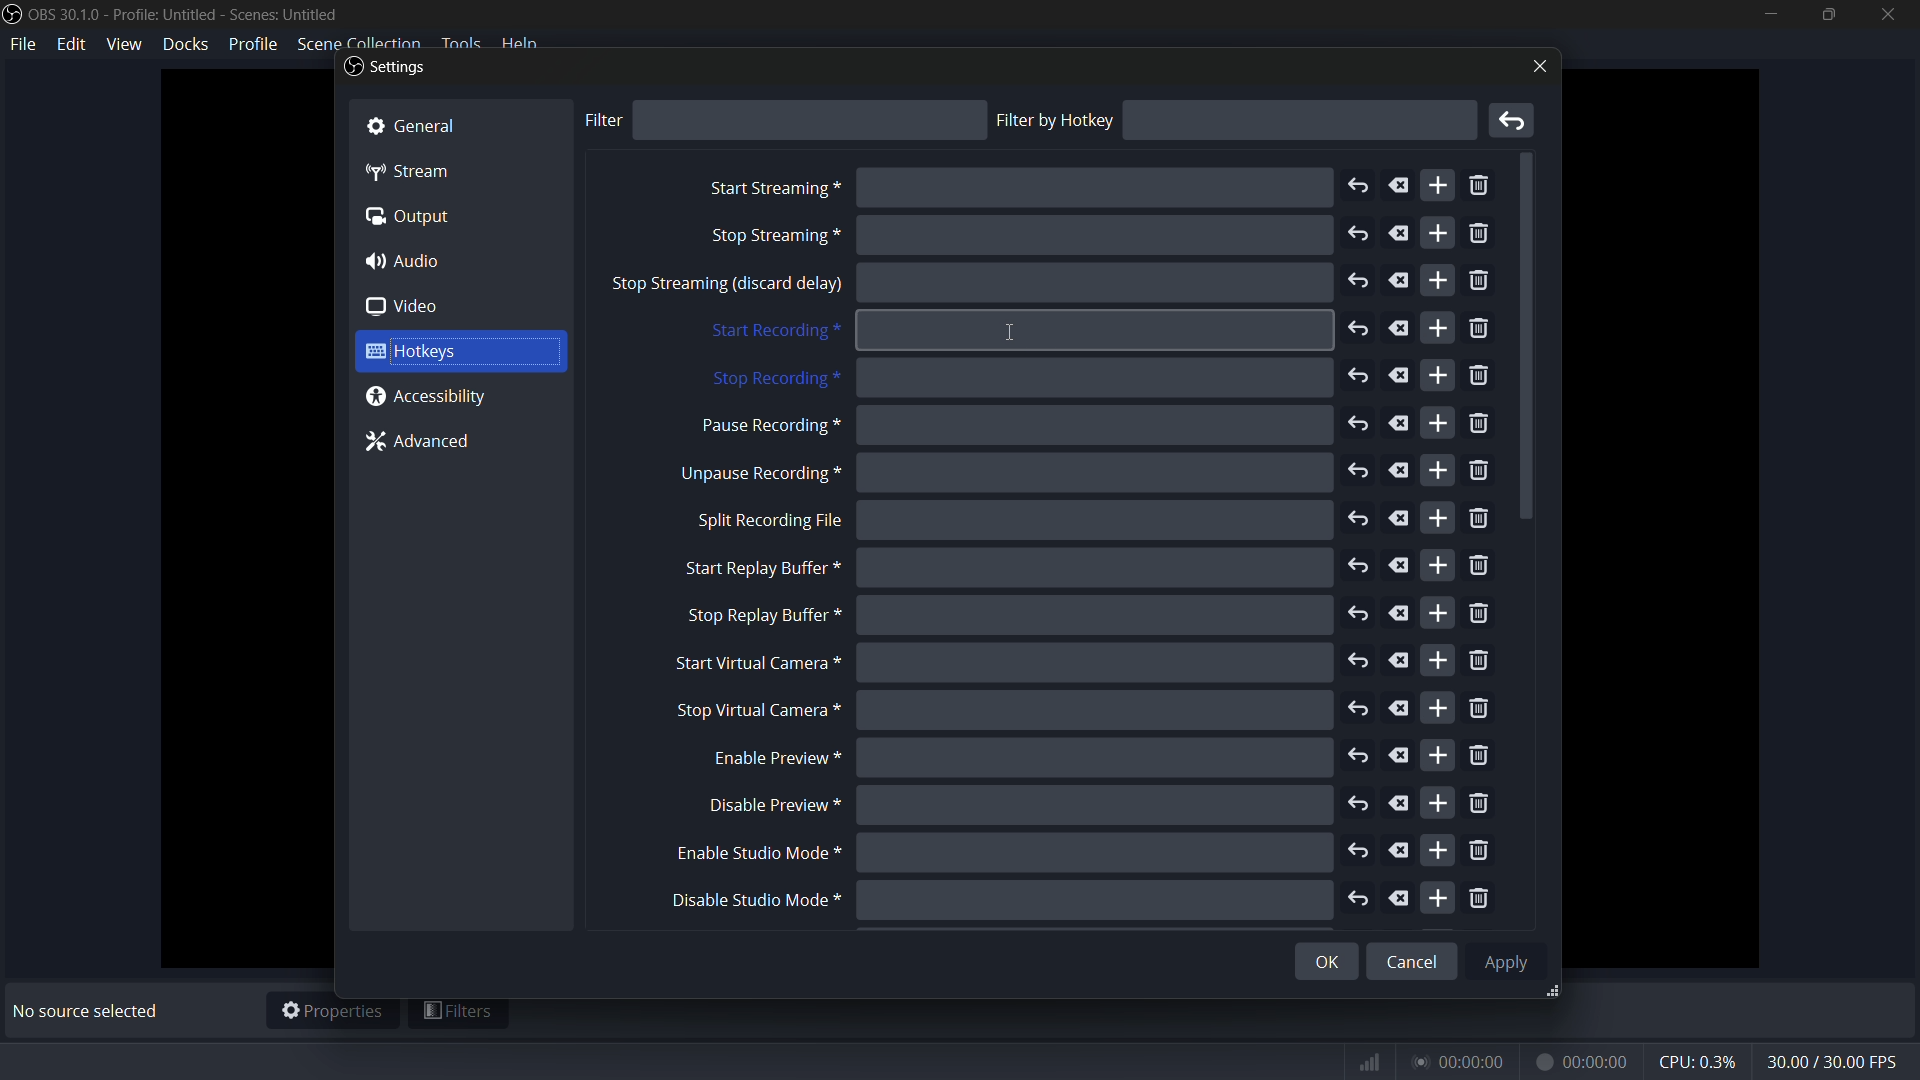  Describe the element at coordinates (1361, 710) in the screenshot. I see `undo` at that location.